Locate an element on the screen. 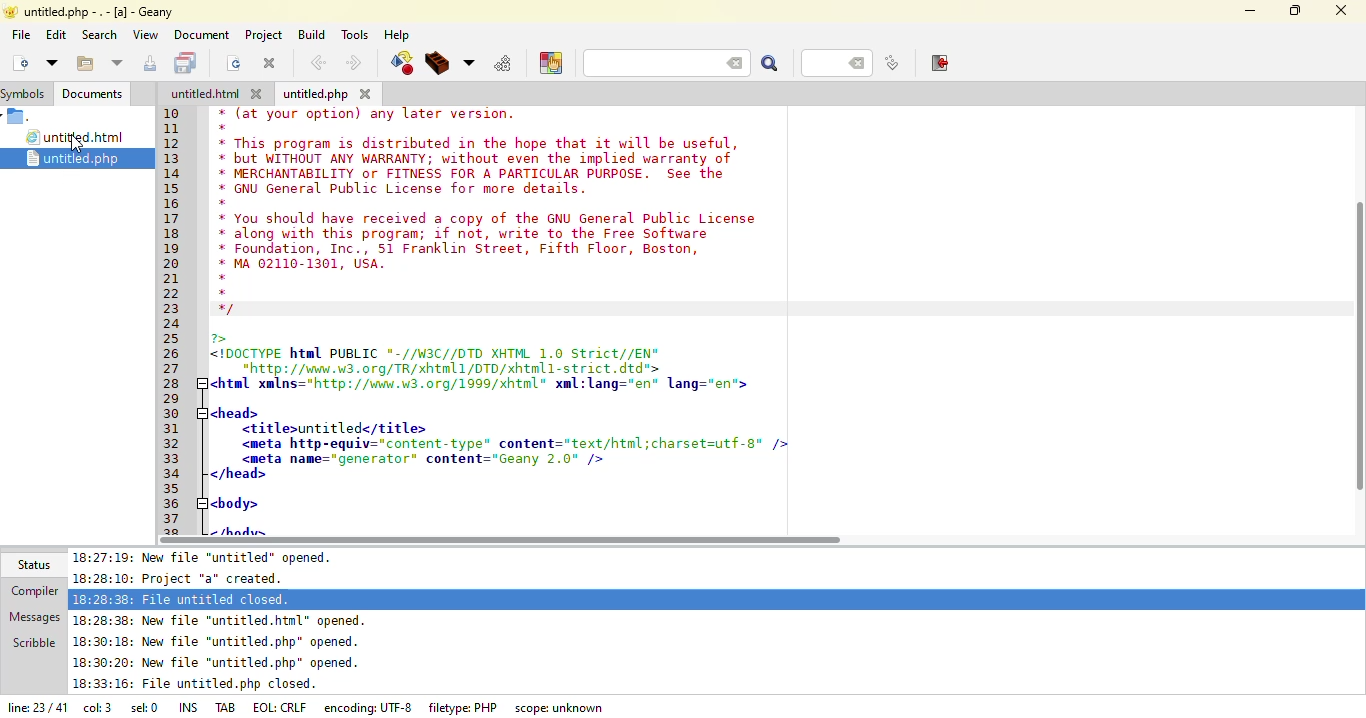 The width and height of the screenshot is (1366, 718). documents is located at coordinates (94, 94).